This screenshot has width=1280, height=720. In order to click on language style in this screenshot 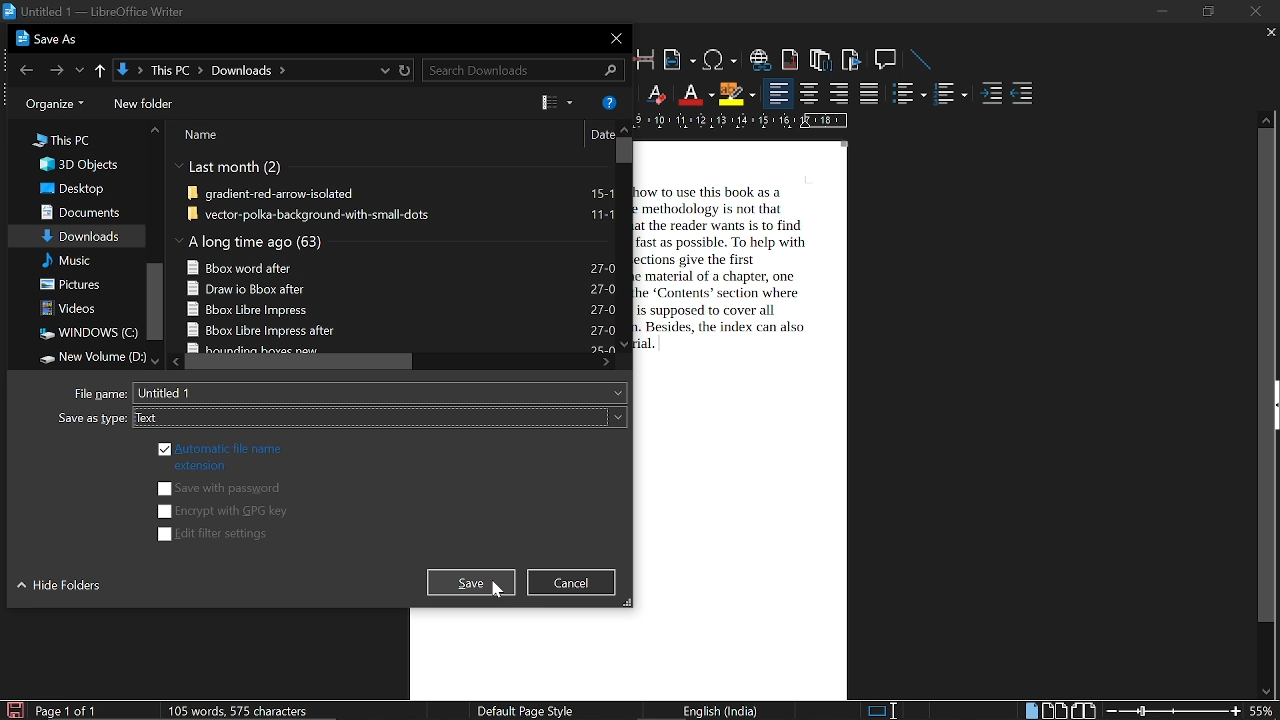, I will do `click(724, 711)`.